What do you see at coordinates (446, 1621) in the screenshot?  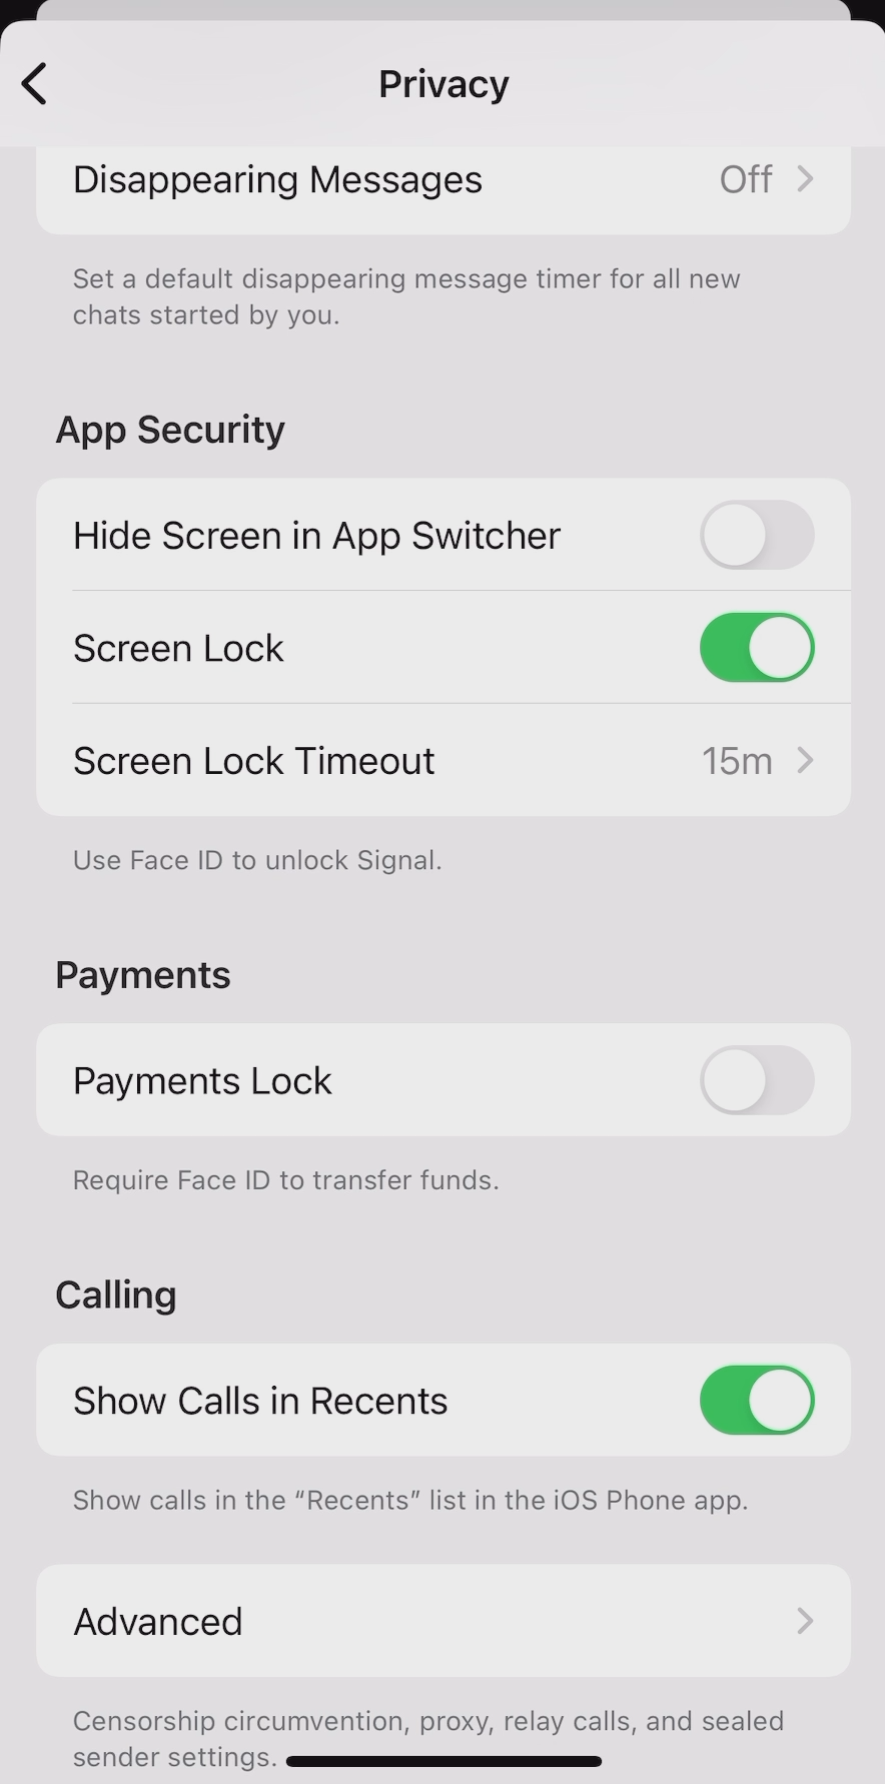 I see `advanced` at bounding box center [446, 1621].